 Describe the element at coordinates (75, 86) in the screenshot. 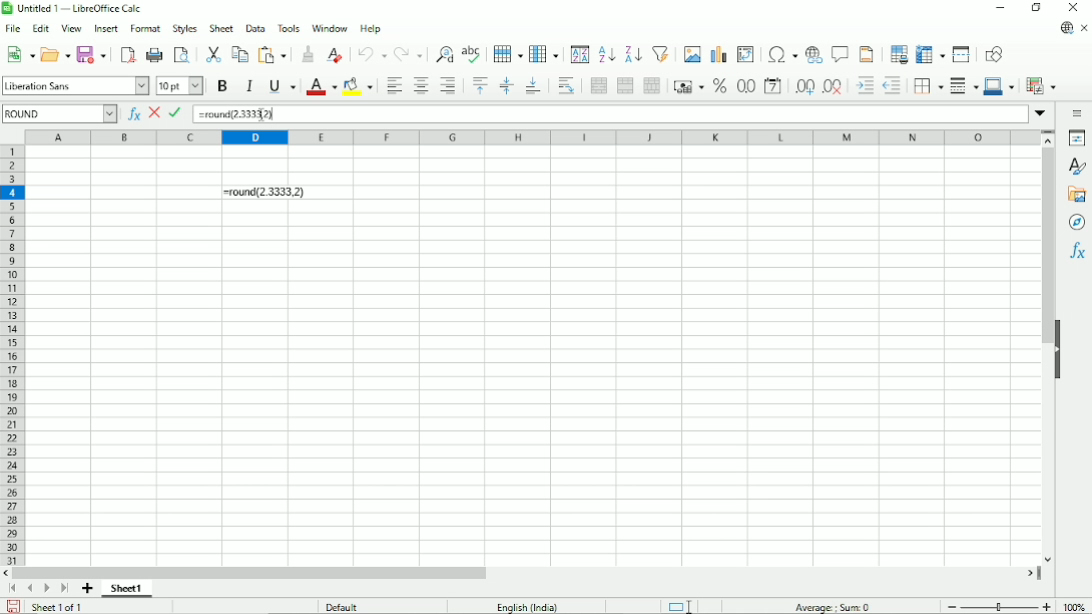

I see `Font style` at that location.